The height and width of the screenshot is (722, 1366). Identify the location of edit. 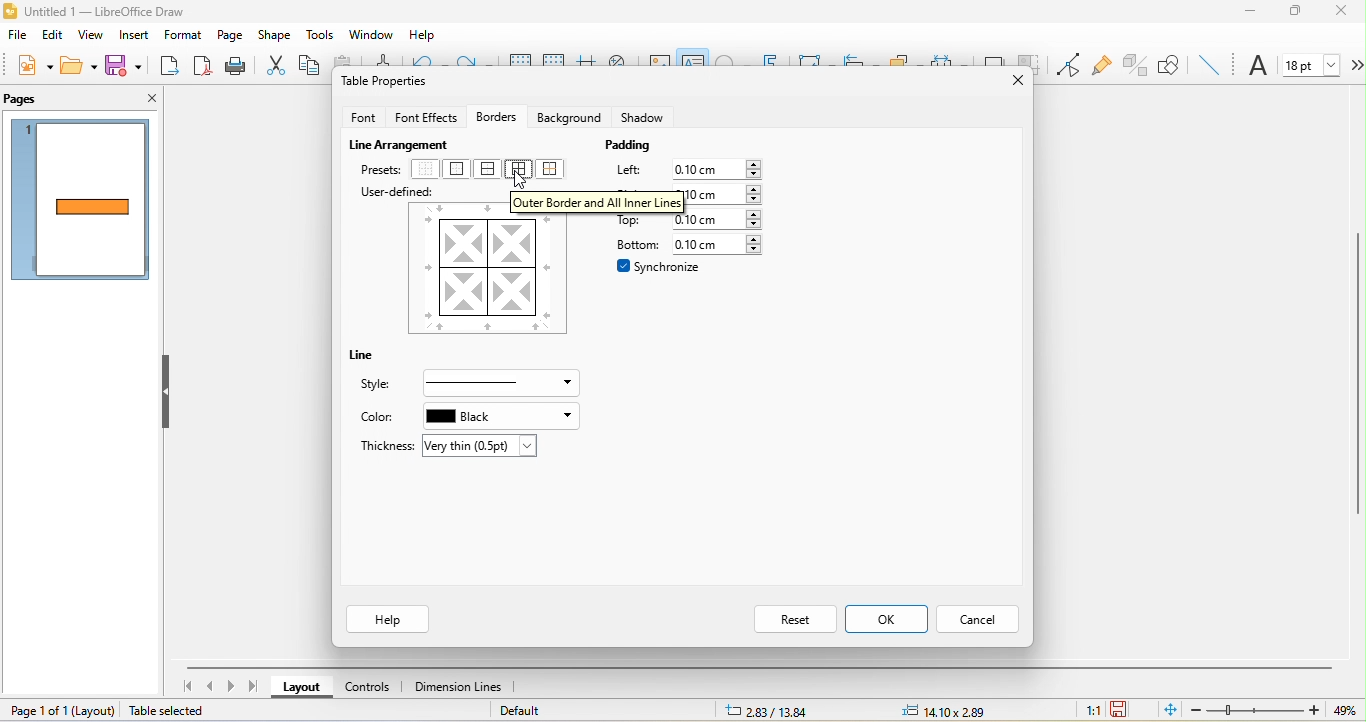
(51, 34).